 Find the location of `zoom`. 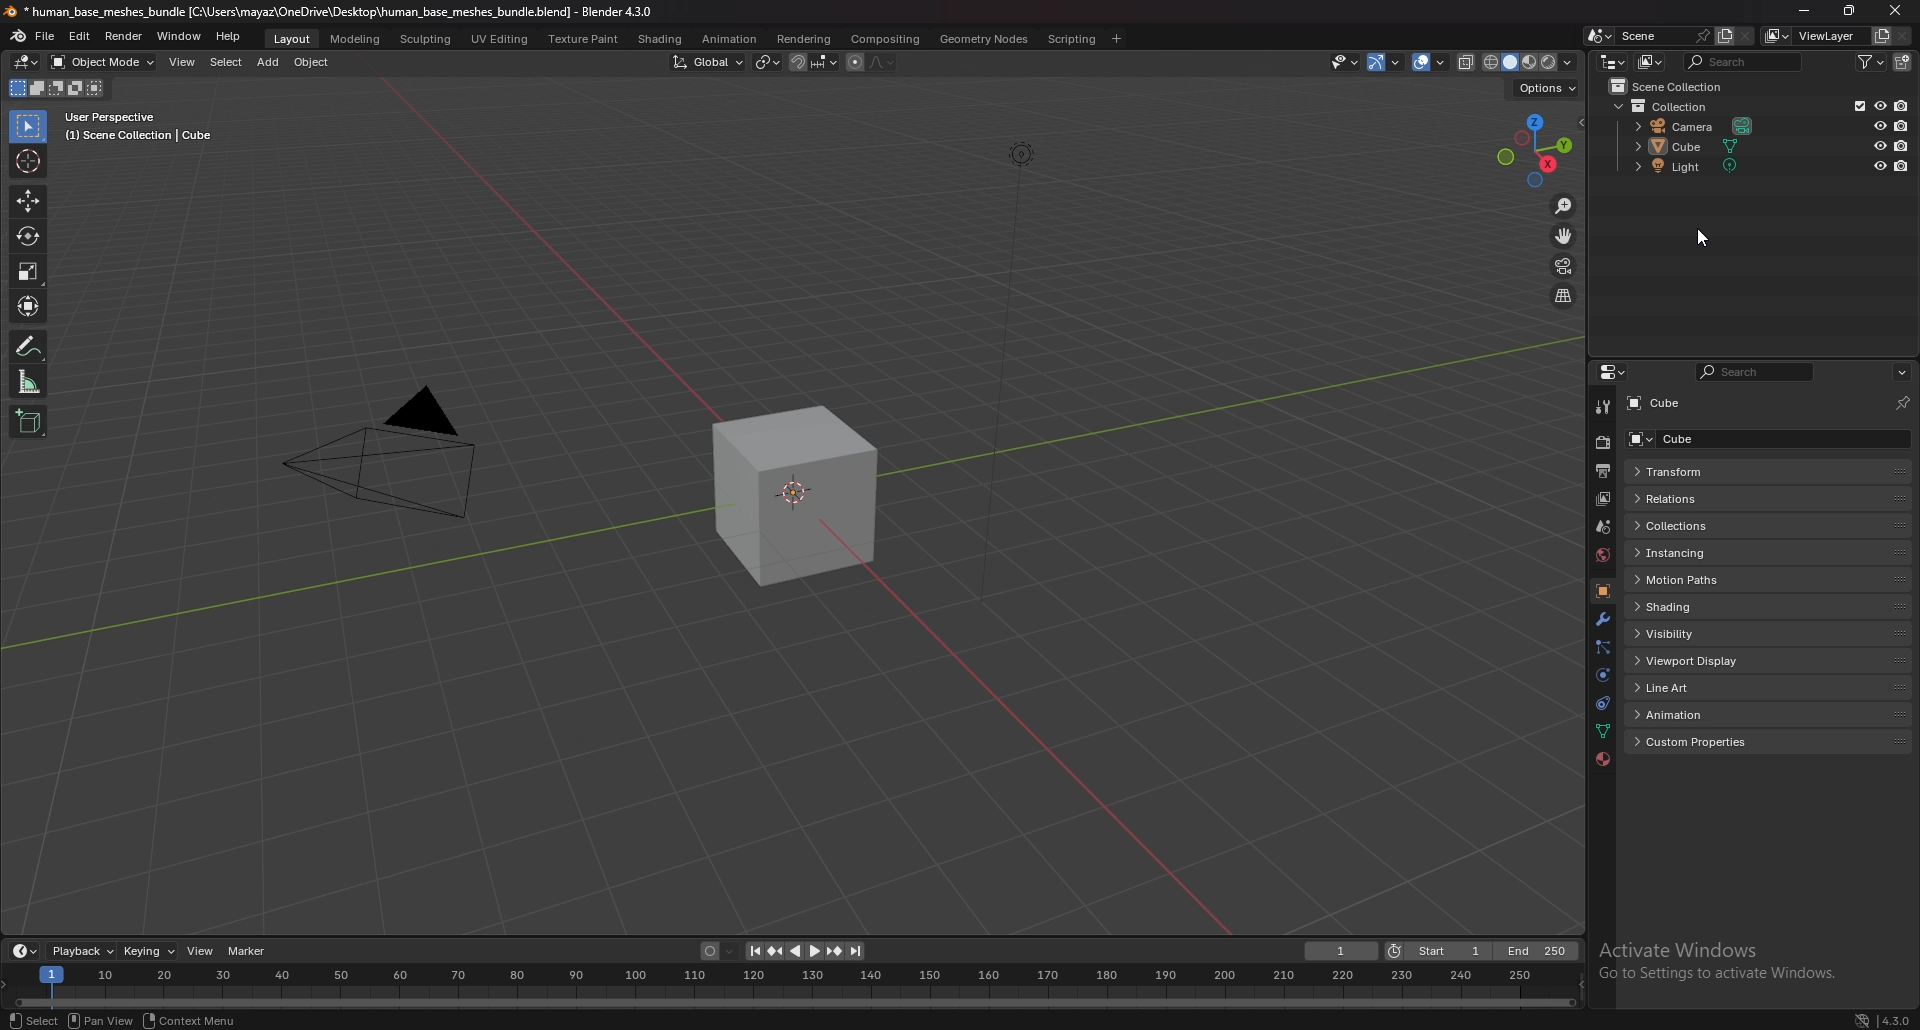

zoom is located at coordinates (1564, 205).